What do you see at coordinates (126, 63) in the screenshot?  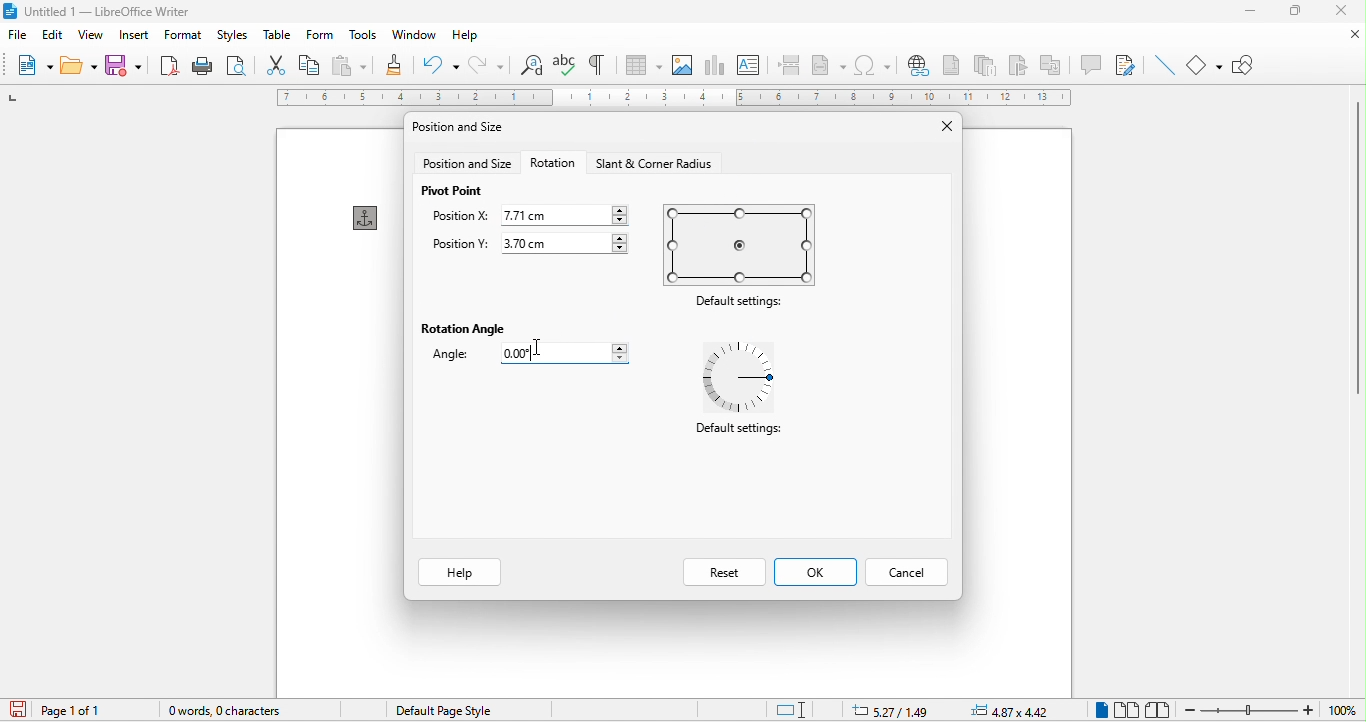 I see `save` at bounding box center [126, 63].